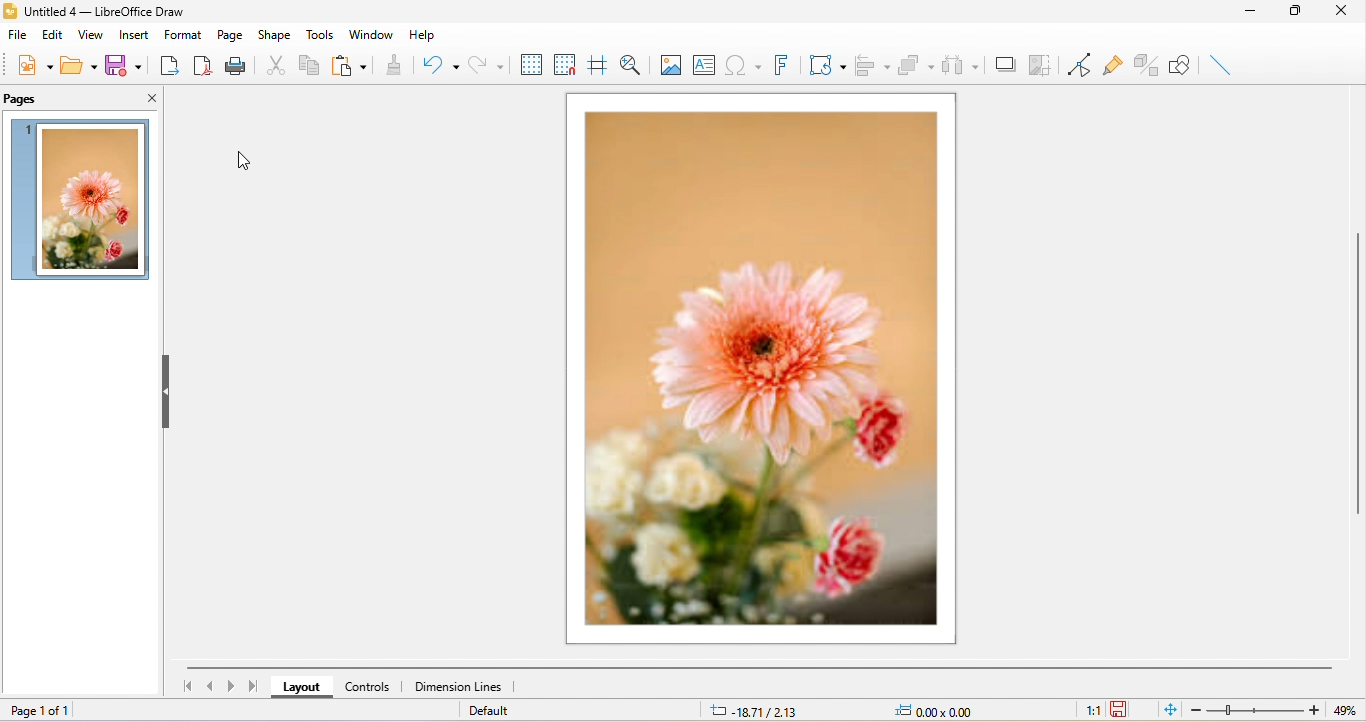  I want to click on the document has not been modified since the last save, so click(1130, 709).